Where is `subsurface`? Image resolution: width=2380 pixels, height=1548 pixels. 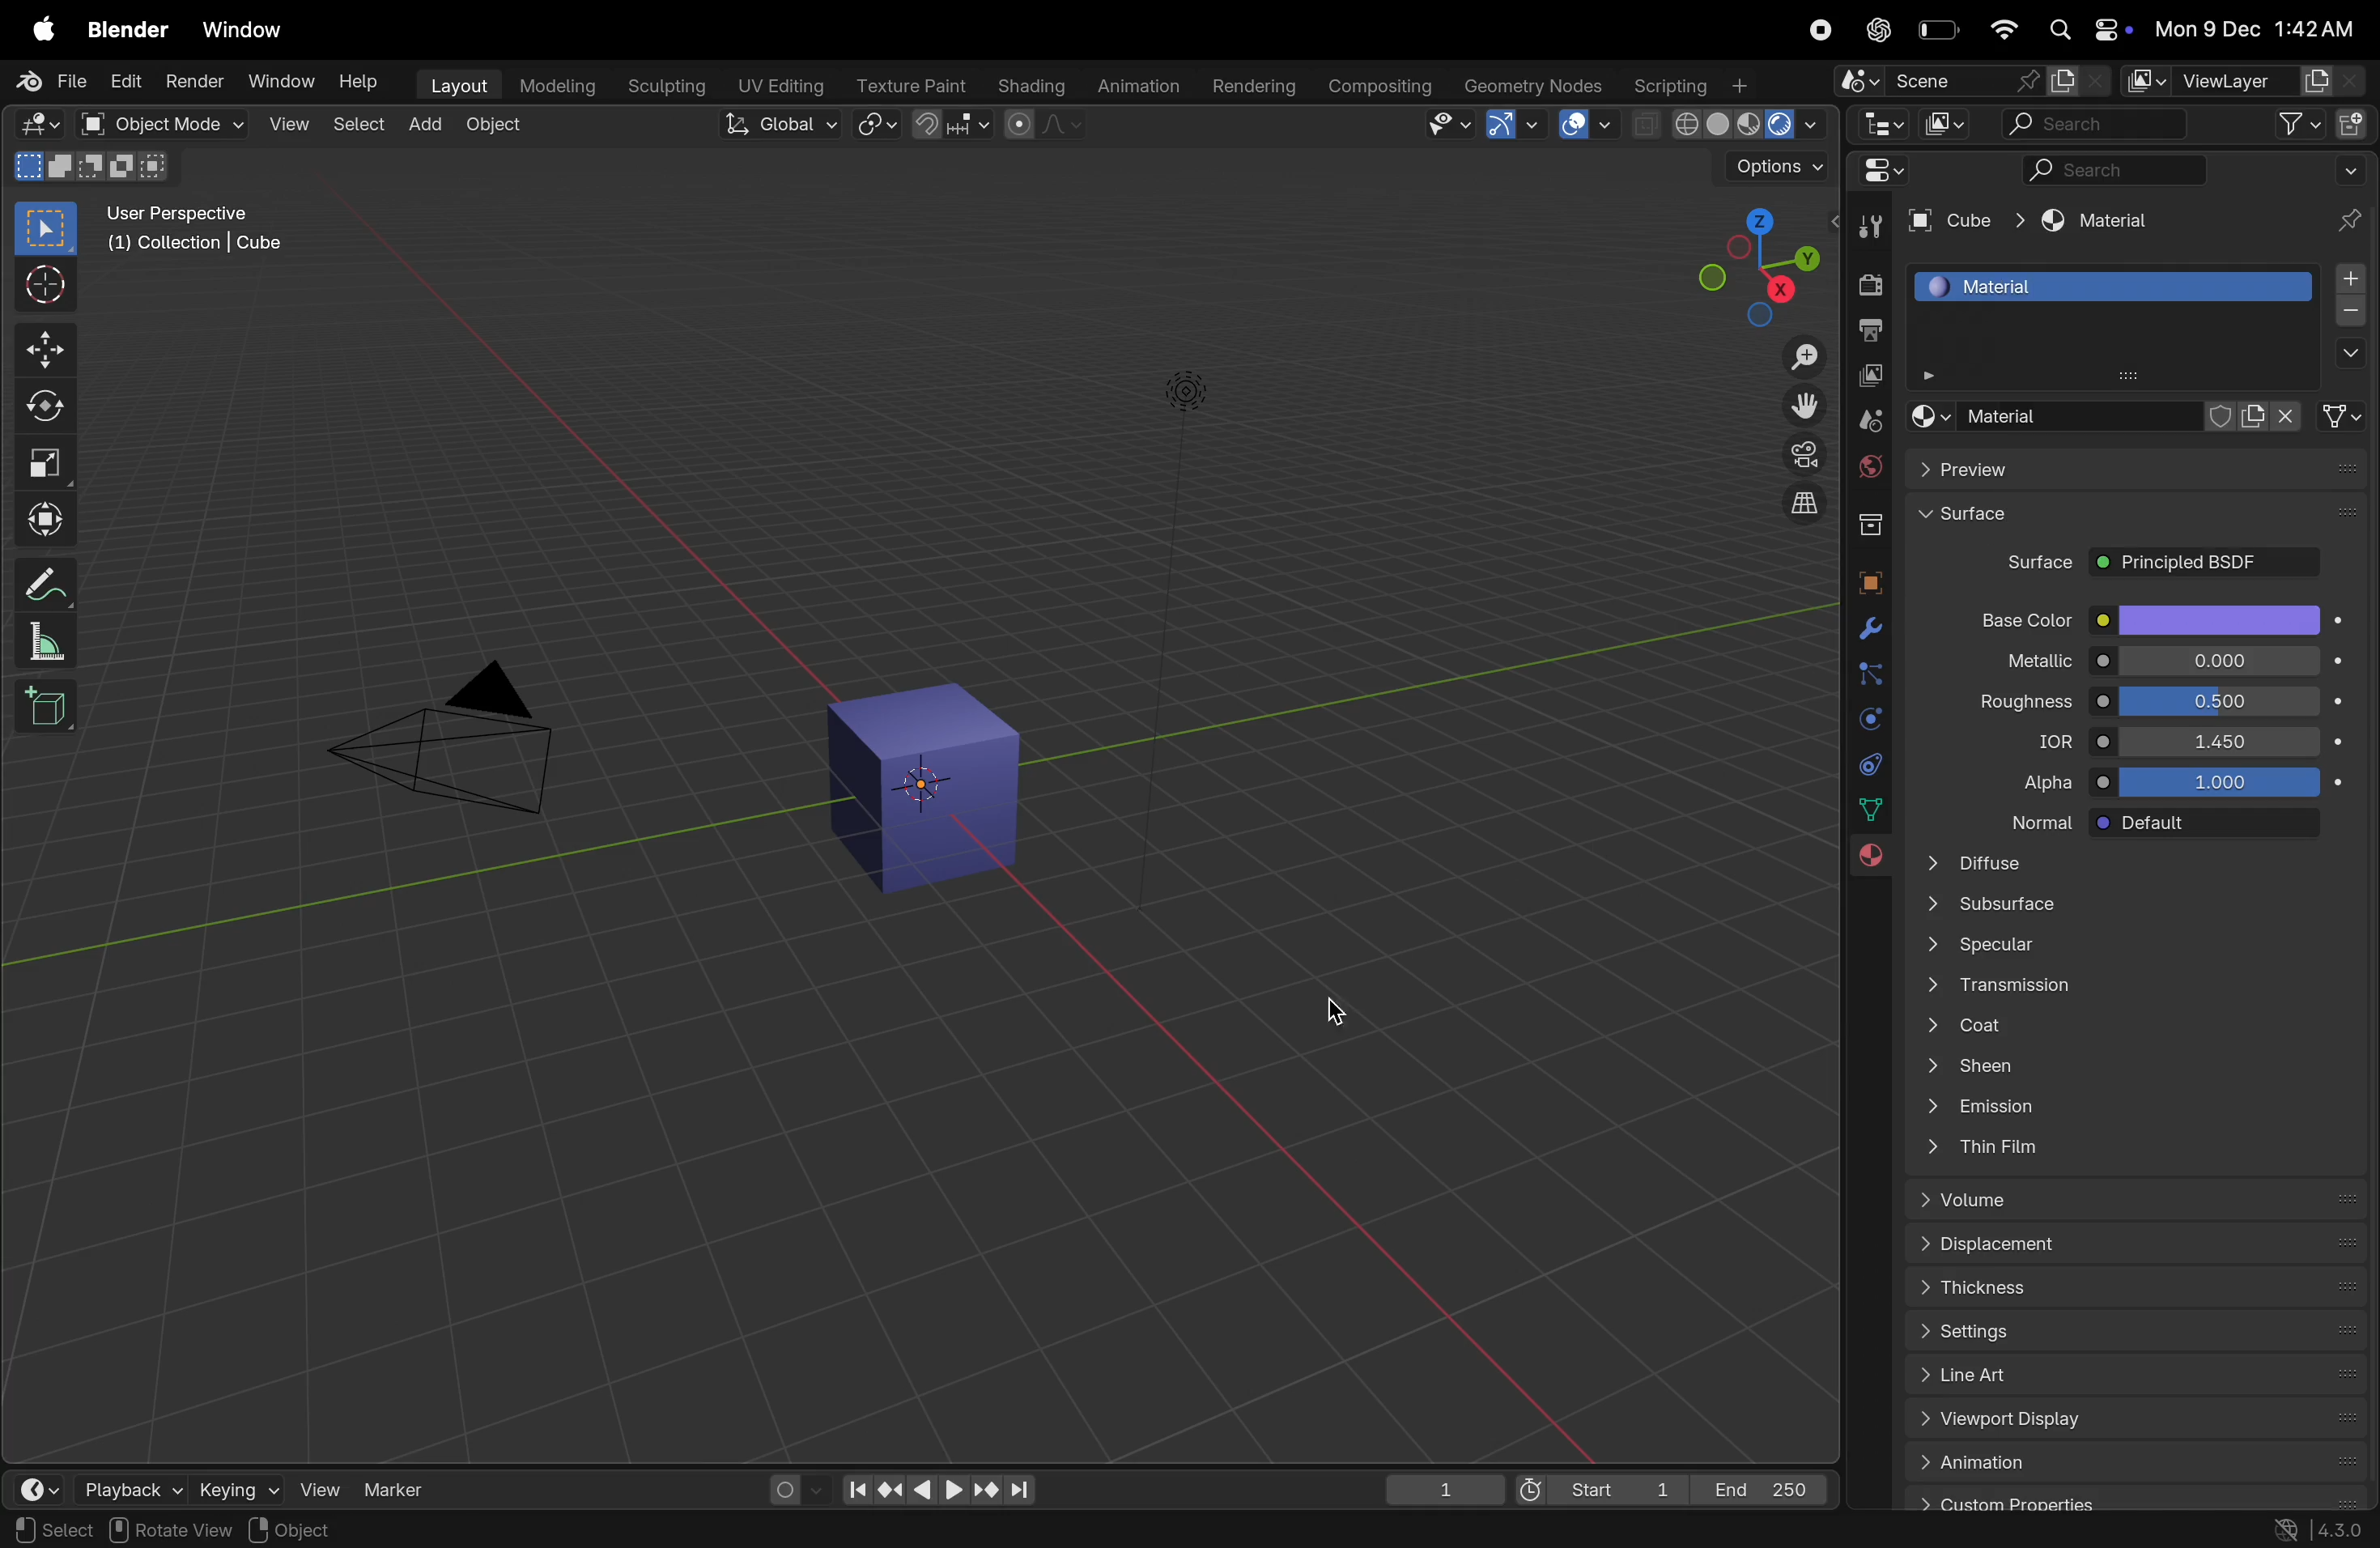
subsurface is located at coordinates (2125, 908).